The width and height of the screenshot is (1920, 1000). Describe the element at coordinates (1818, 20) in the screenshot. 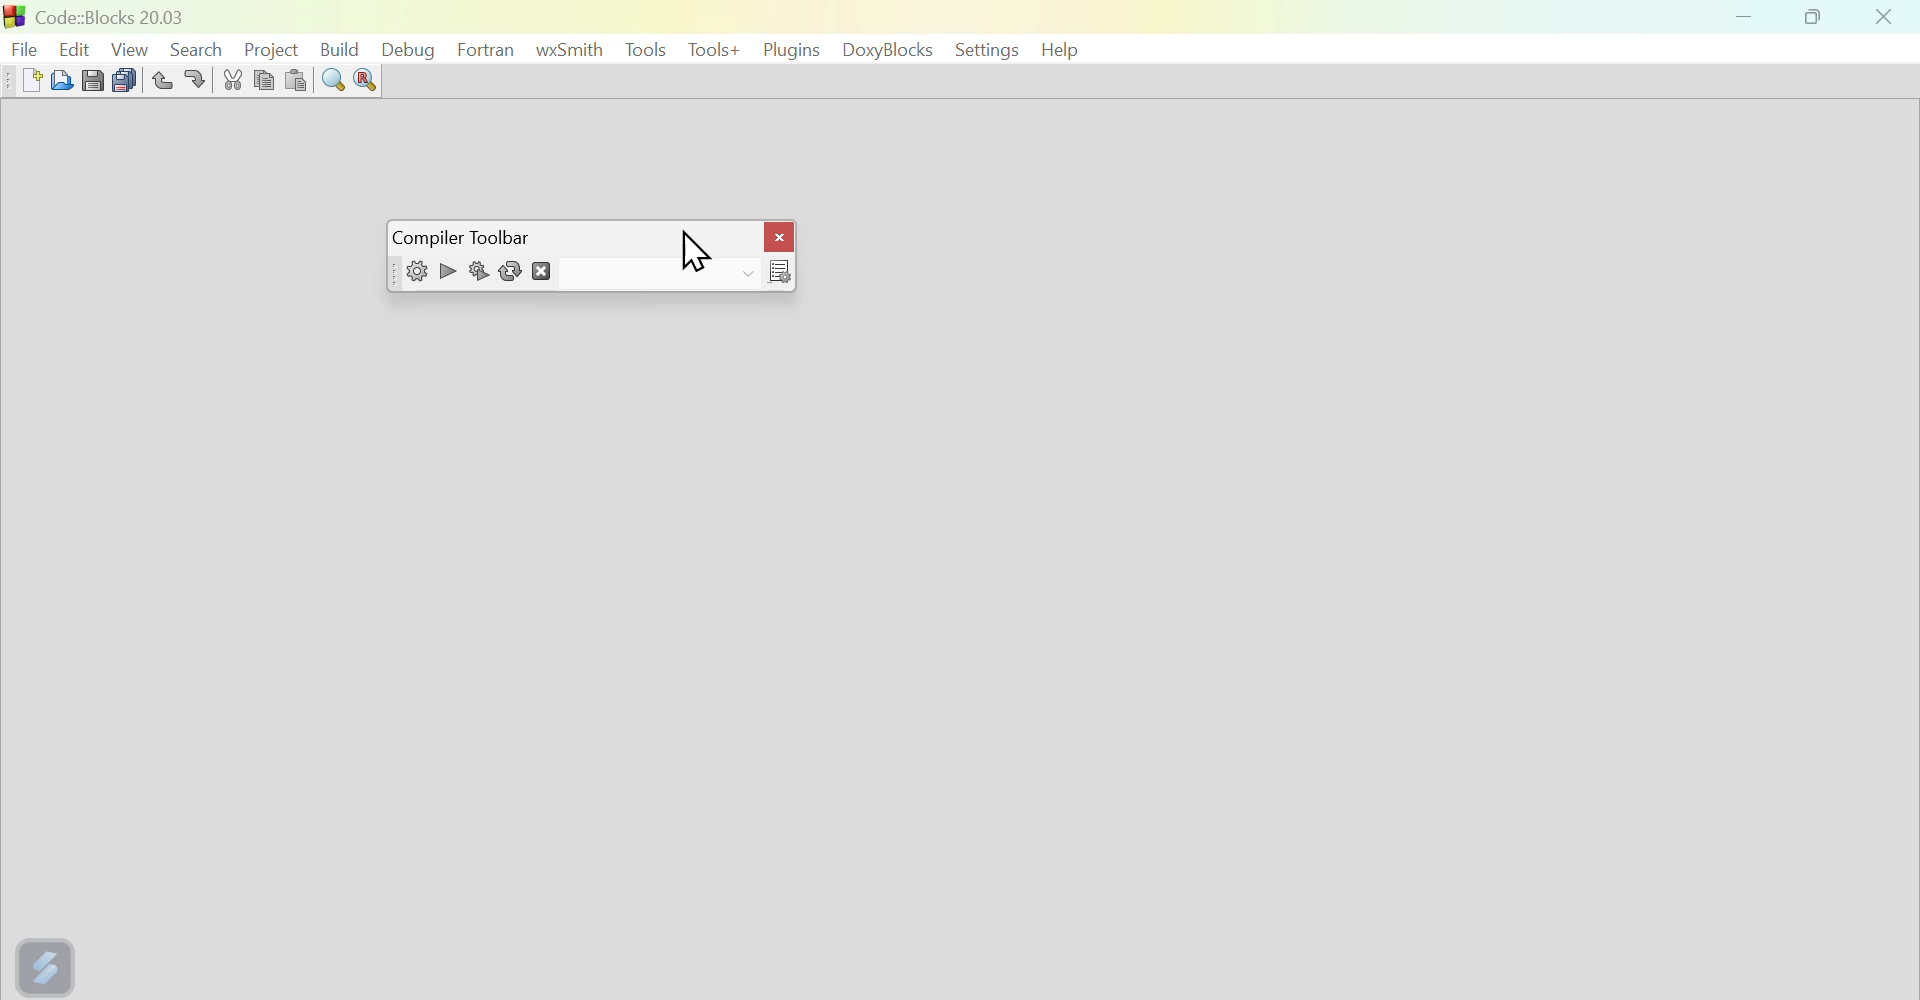

I see `maximise` at that location.